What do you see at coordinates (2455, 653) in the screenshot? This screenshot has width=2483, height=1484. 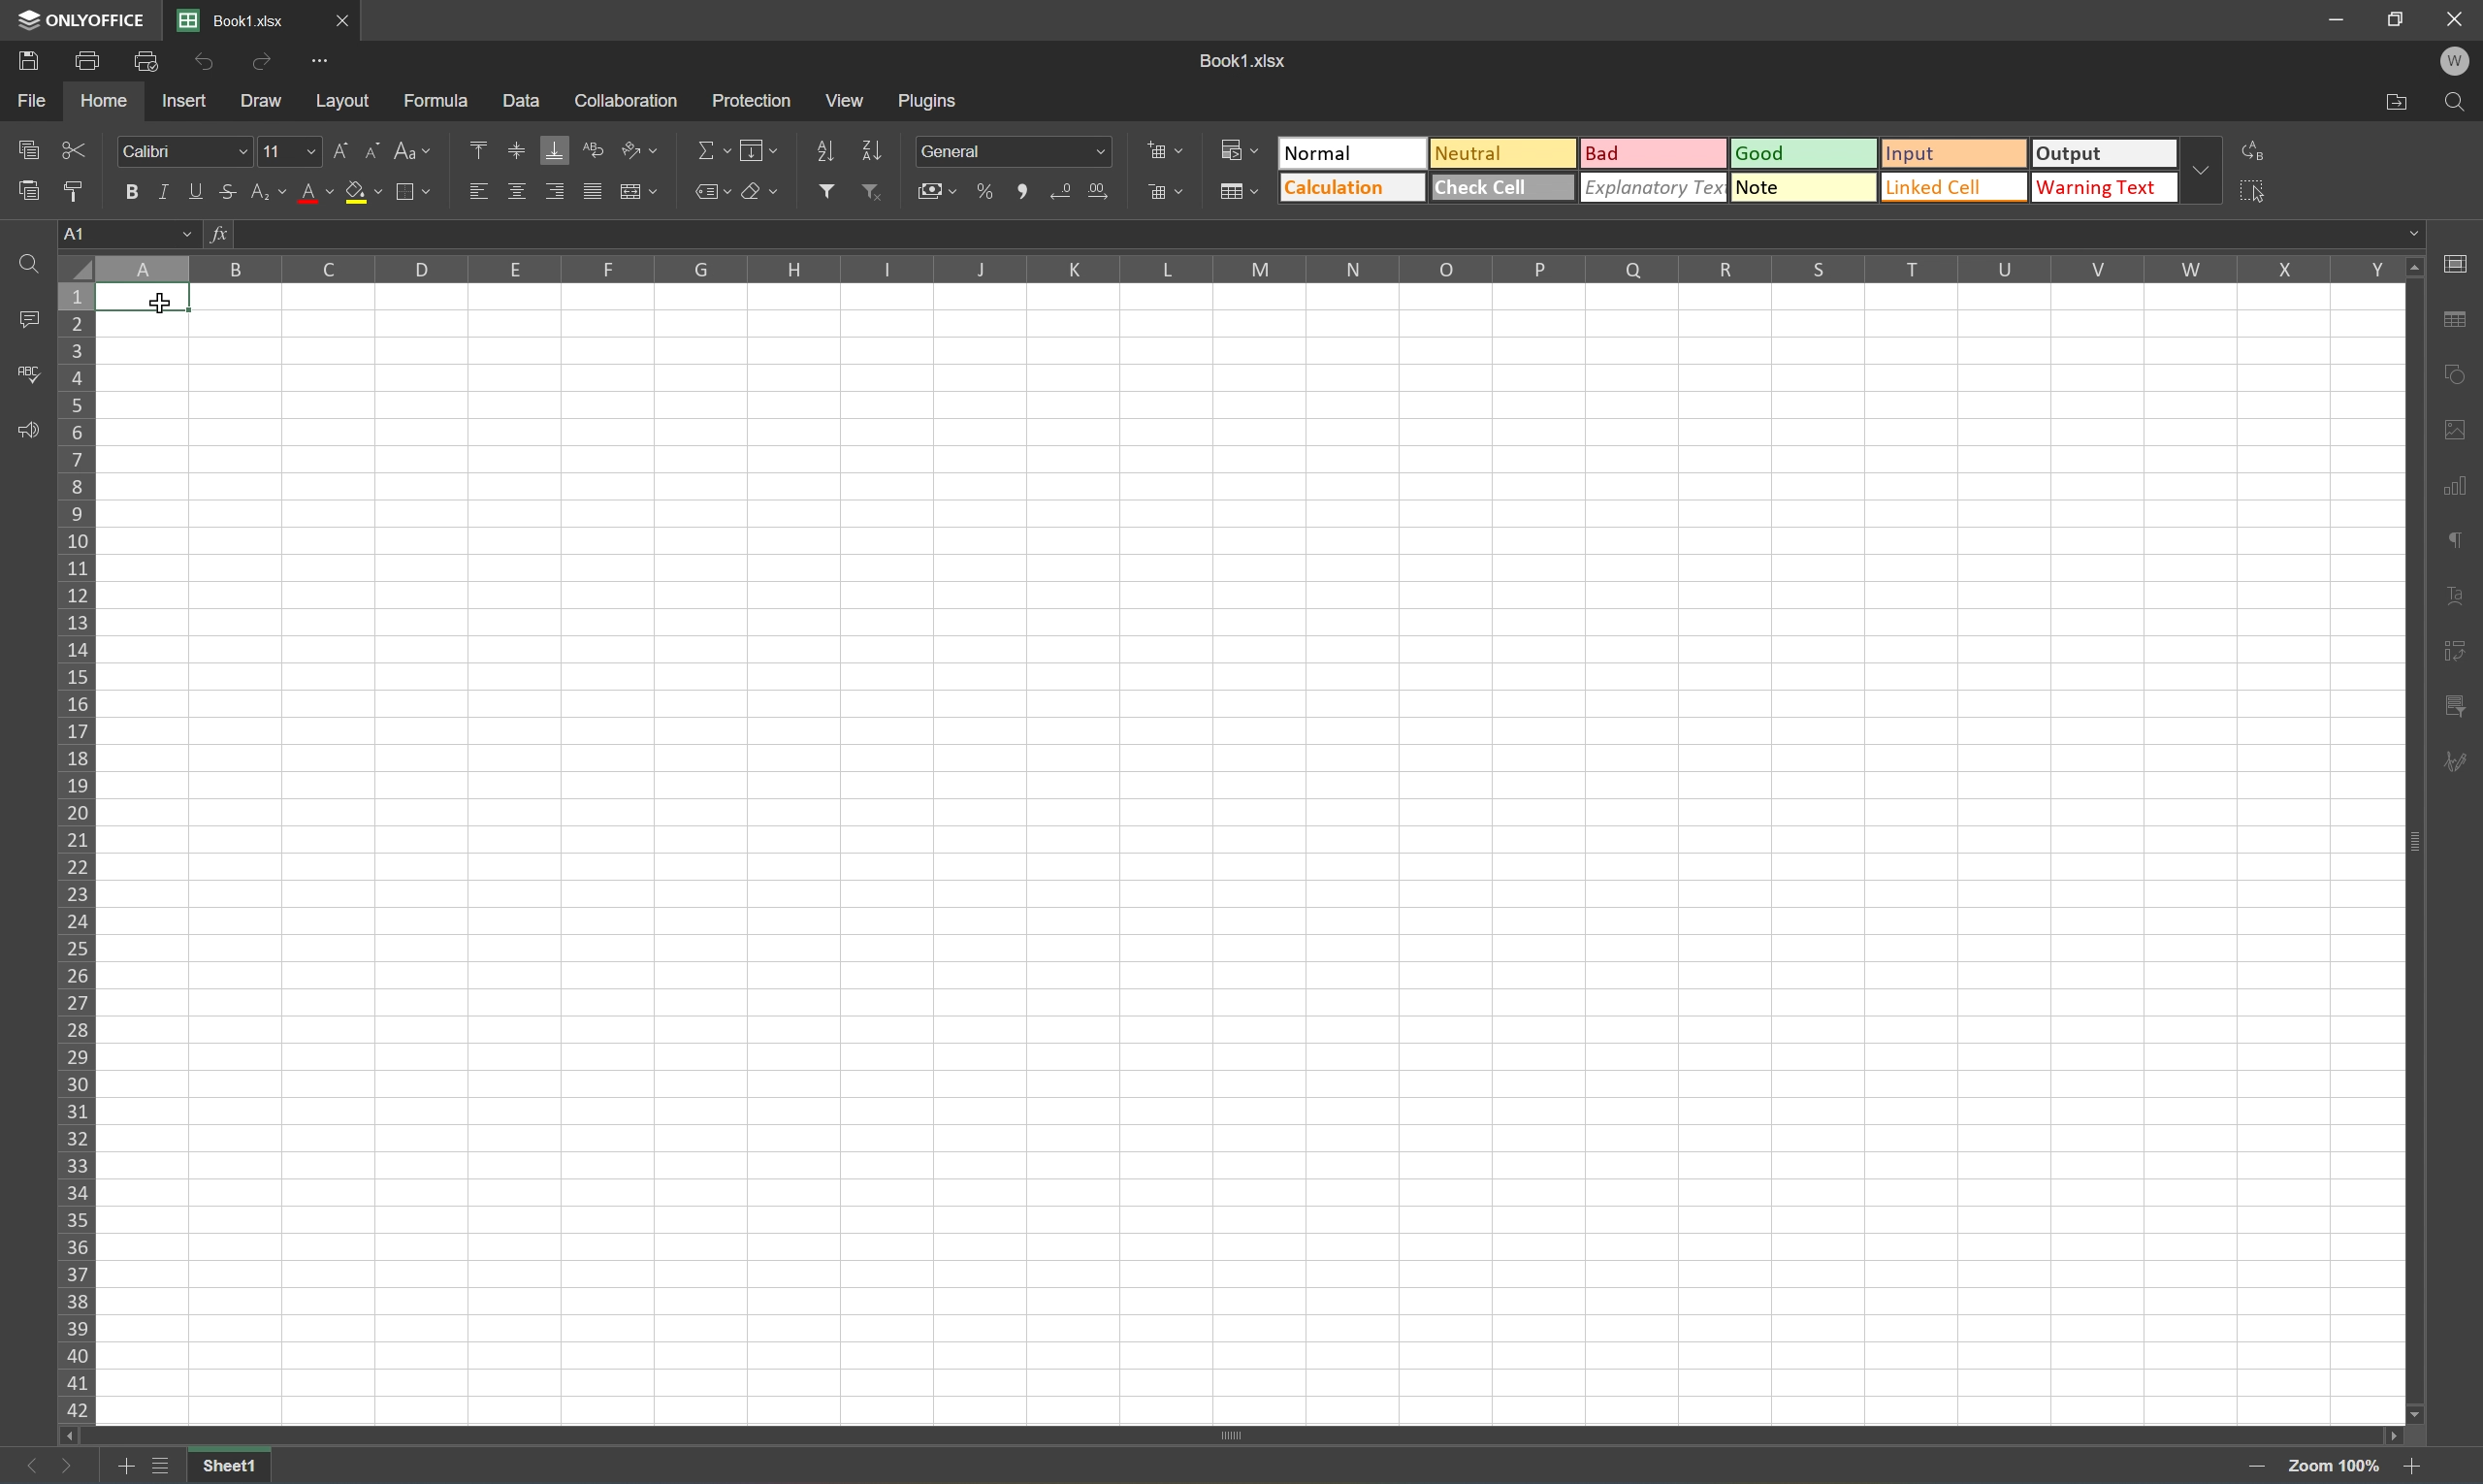 I see `Slicer settings` at bounding box center [2455, 653].